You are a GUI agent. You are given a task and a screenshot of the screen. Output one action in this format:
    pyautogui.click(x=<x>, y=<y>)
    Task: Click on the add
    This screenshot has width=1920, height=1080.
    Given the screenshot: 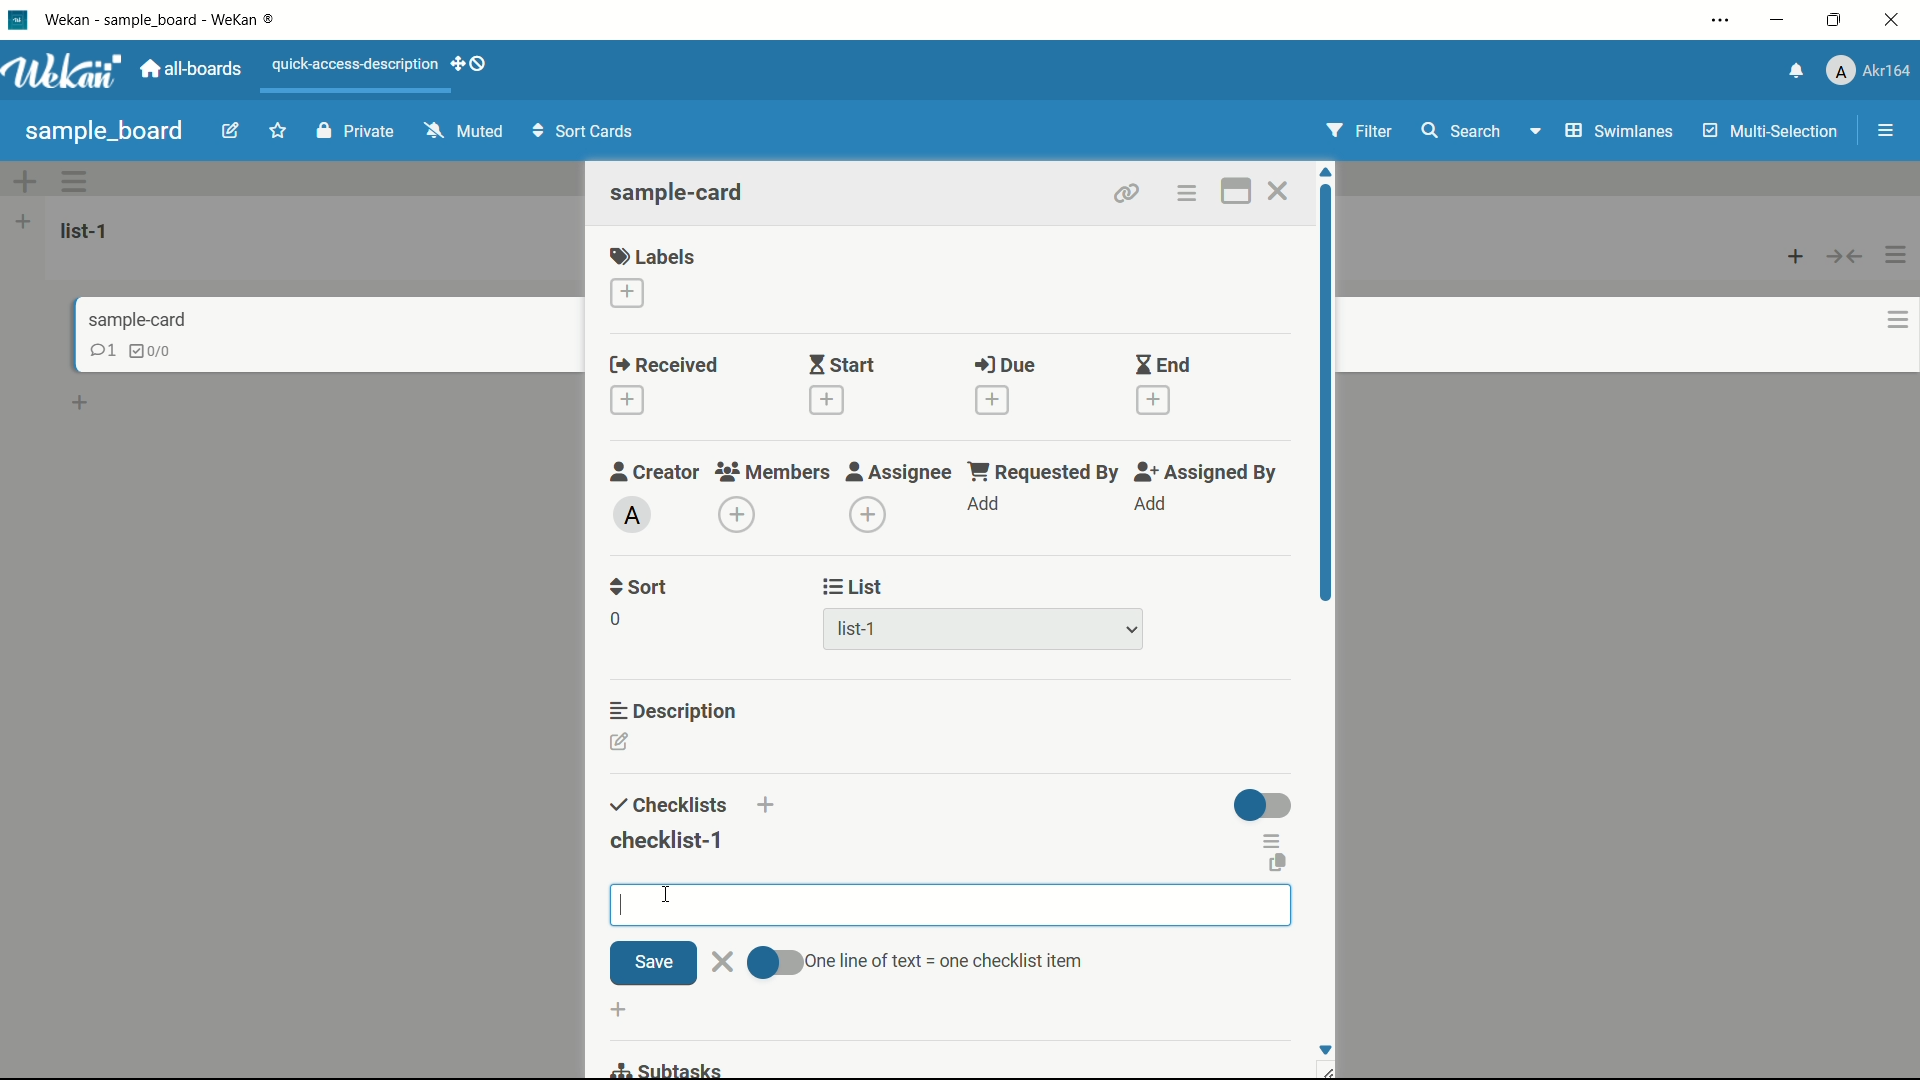 What is the action you would take?
    pyautogui.click(x=623, y=1007)
    